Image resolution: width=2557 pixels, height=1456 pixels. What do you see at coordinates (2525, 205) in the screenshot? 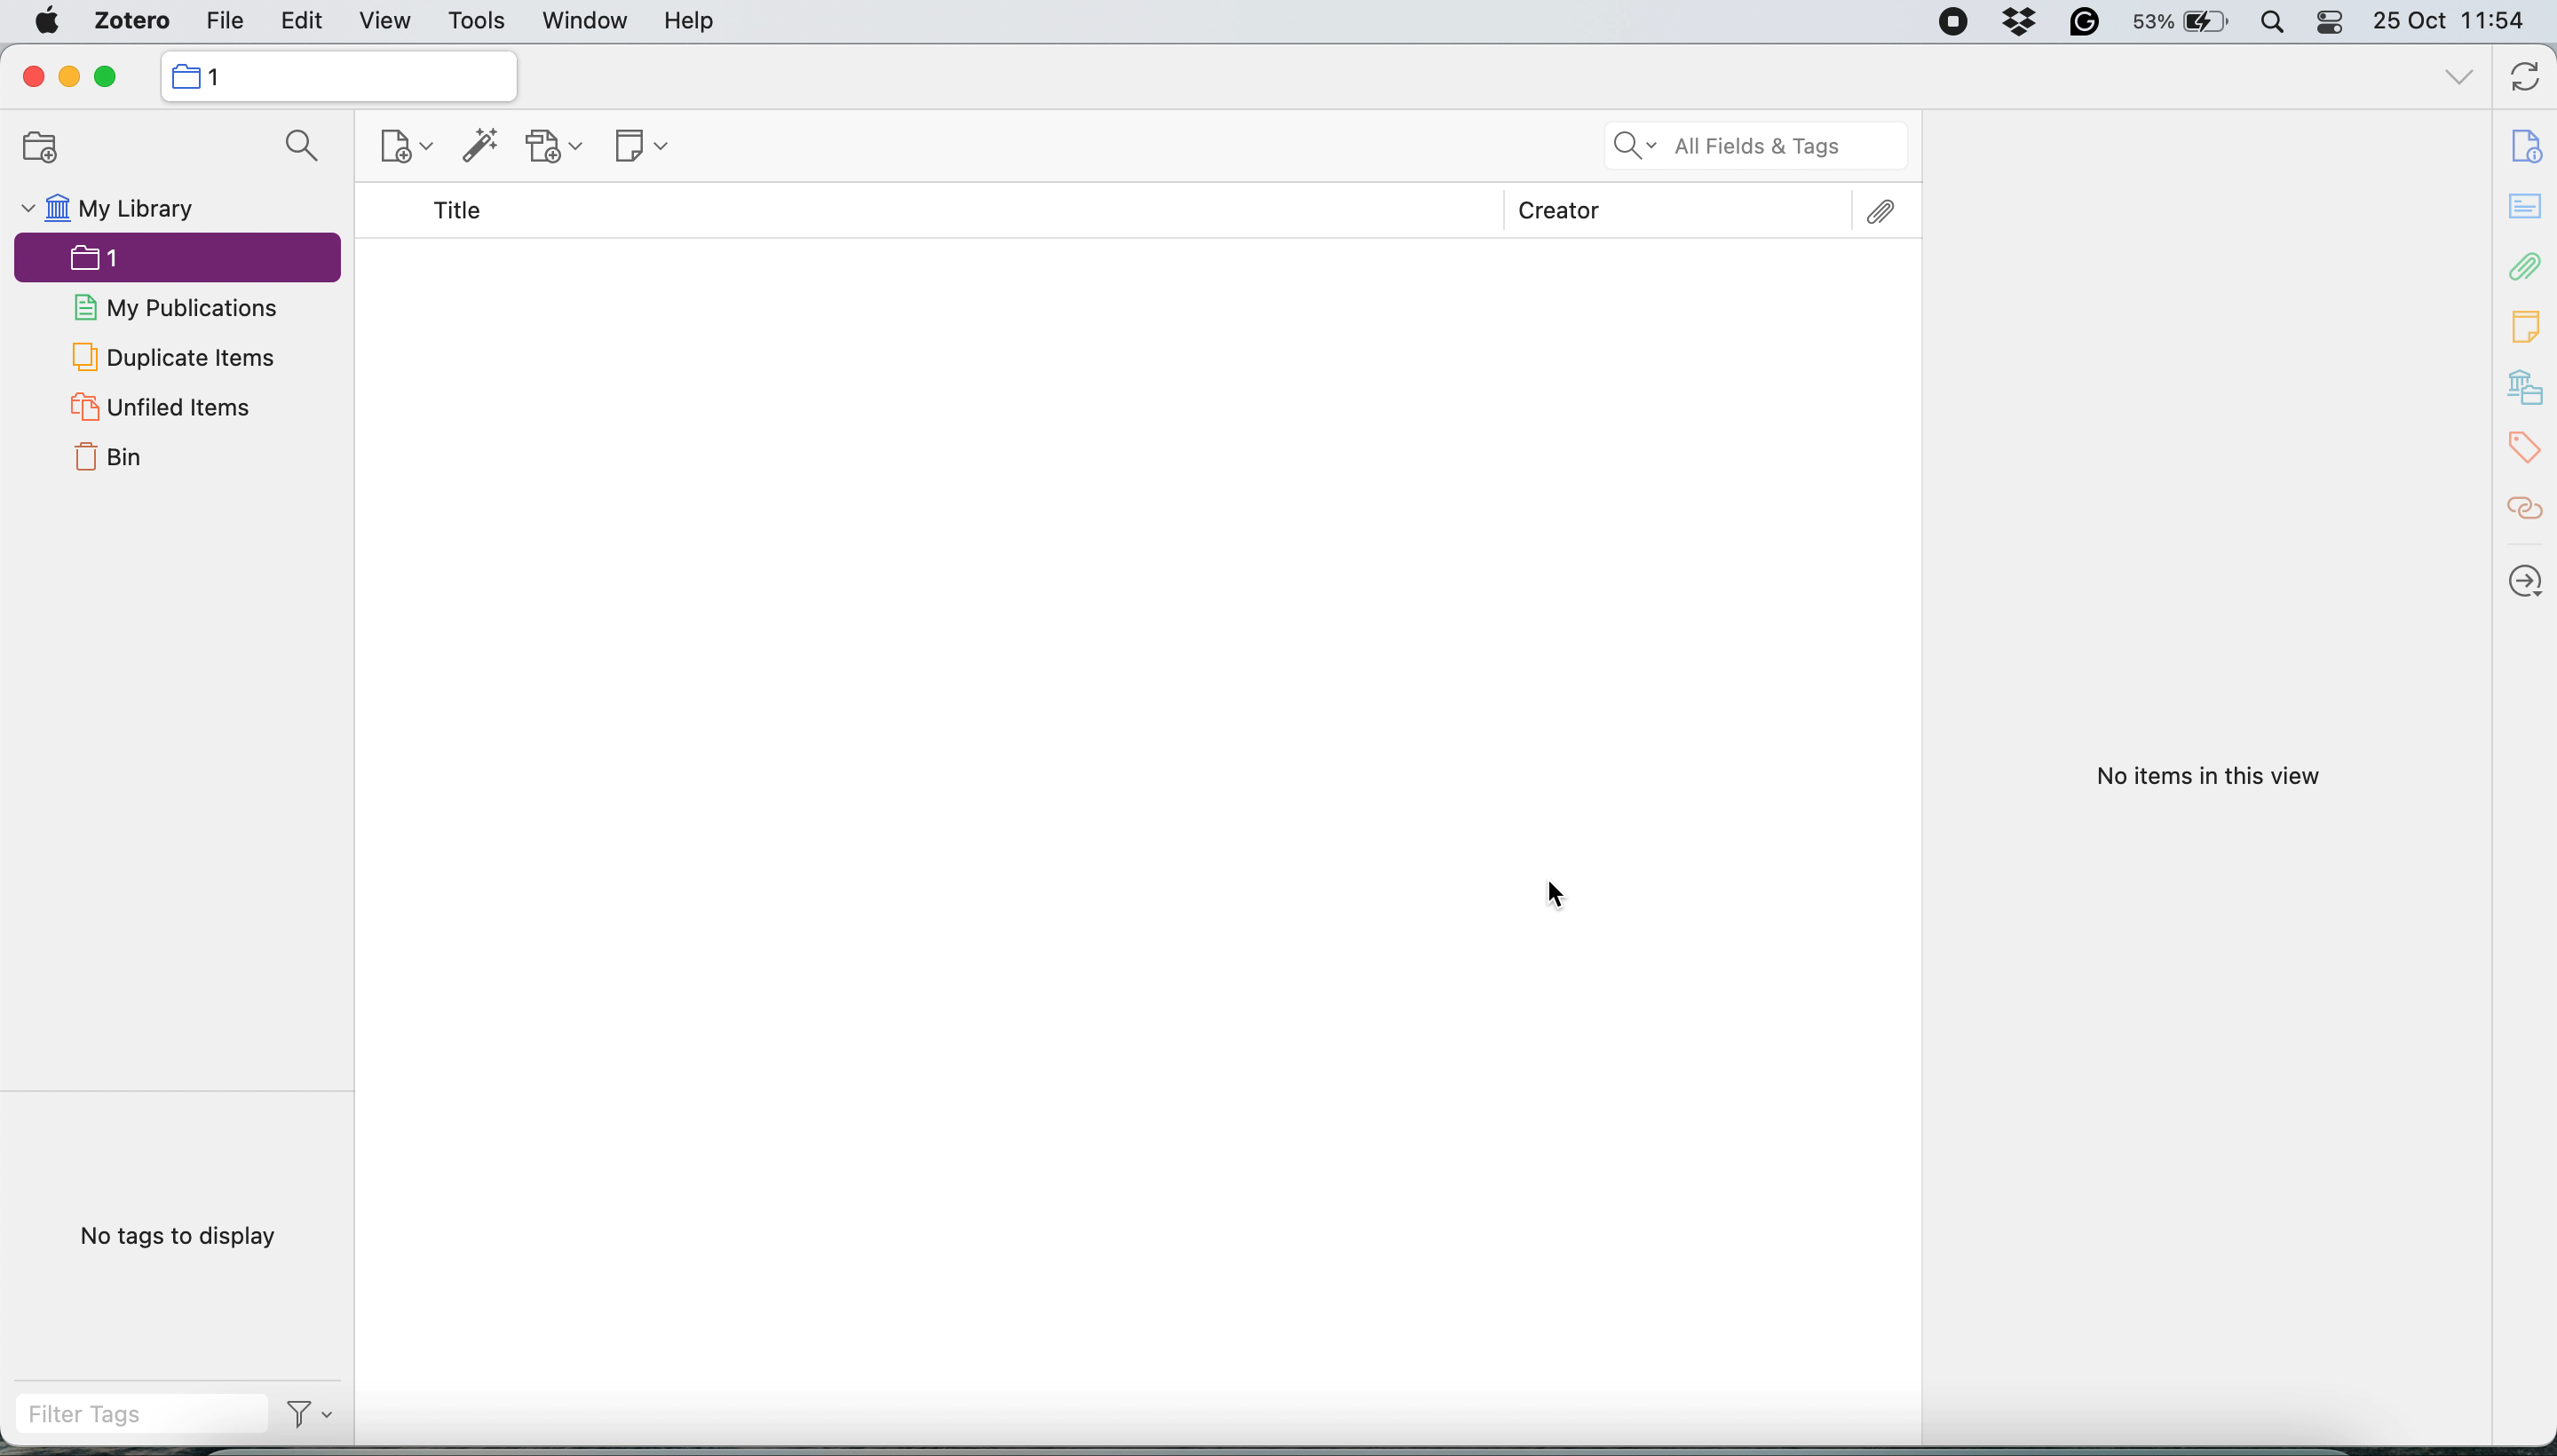
I see `notes` at bounding box center [2525, 205].